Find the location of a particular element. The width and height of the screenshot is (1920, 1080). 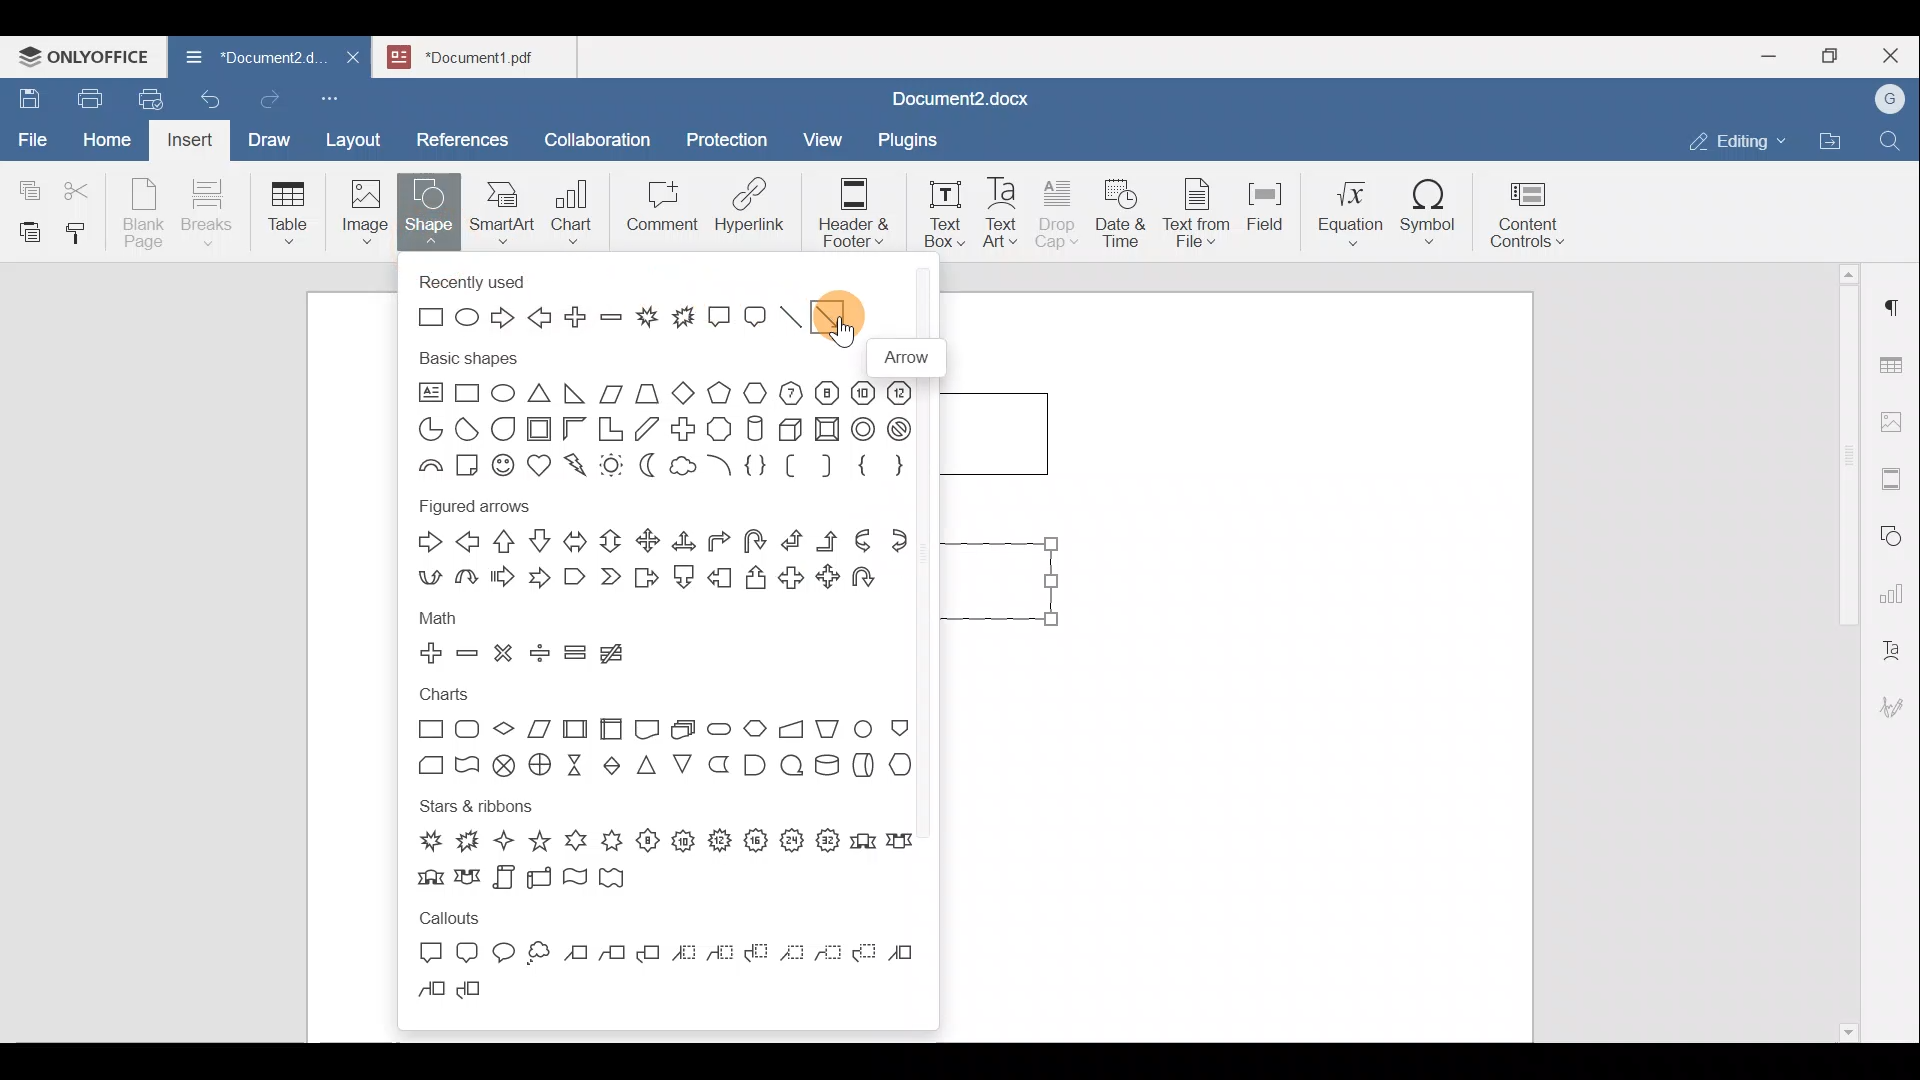

Paragraph settings is located at coordinates (1894, 299).